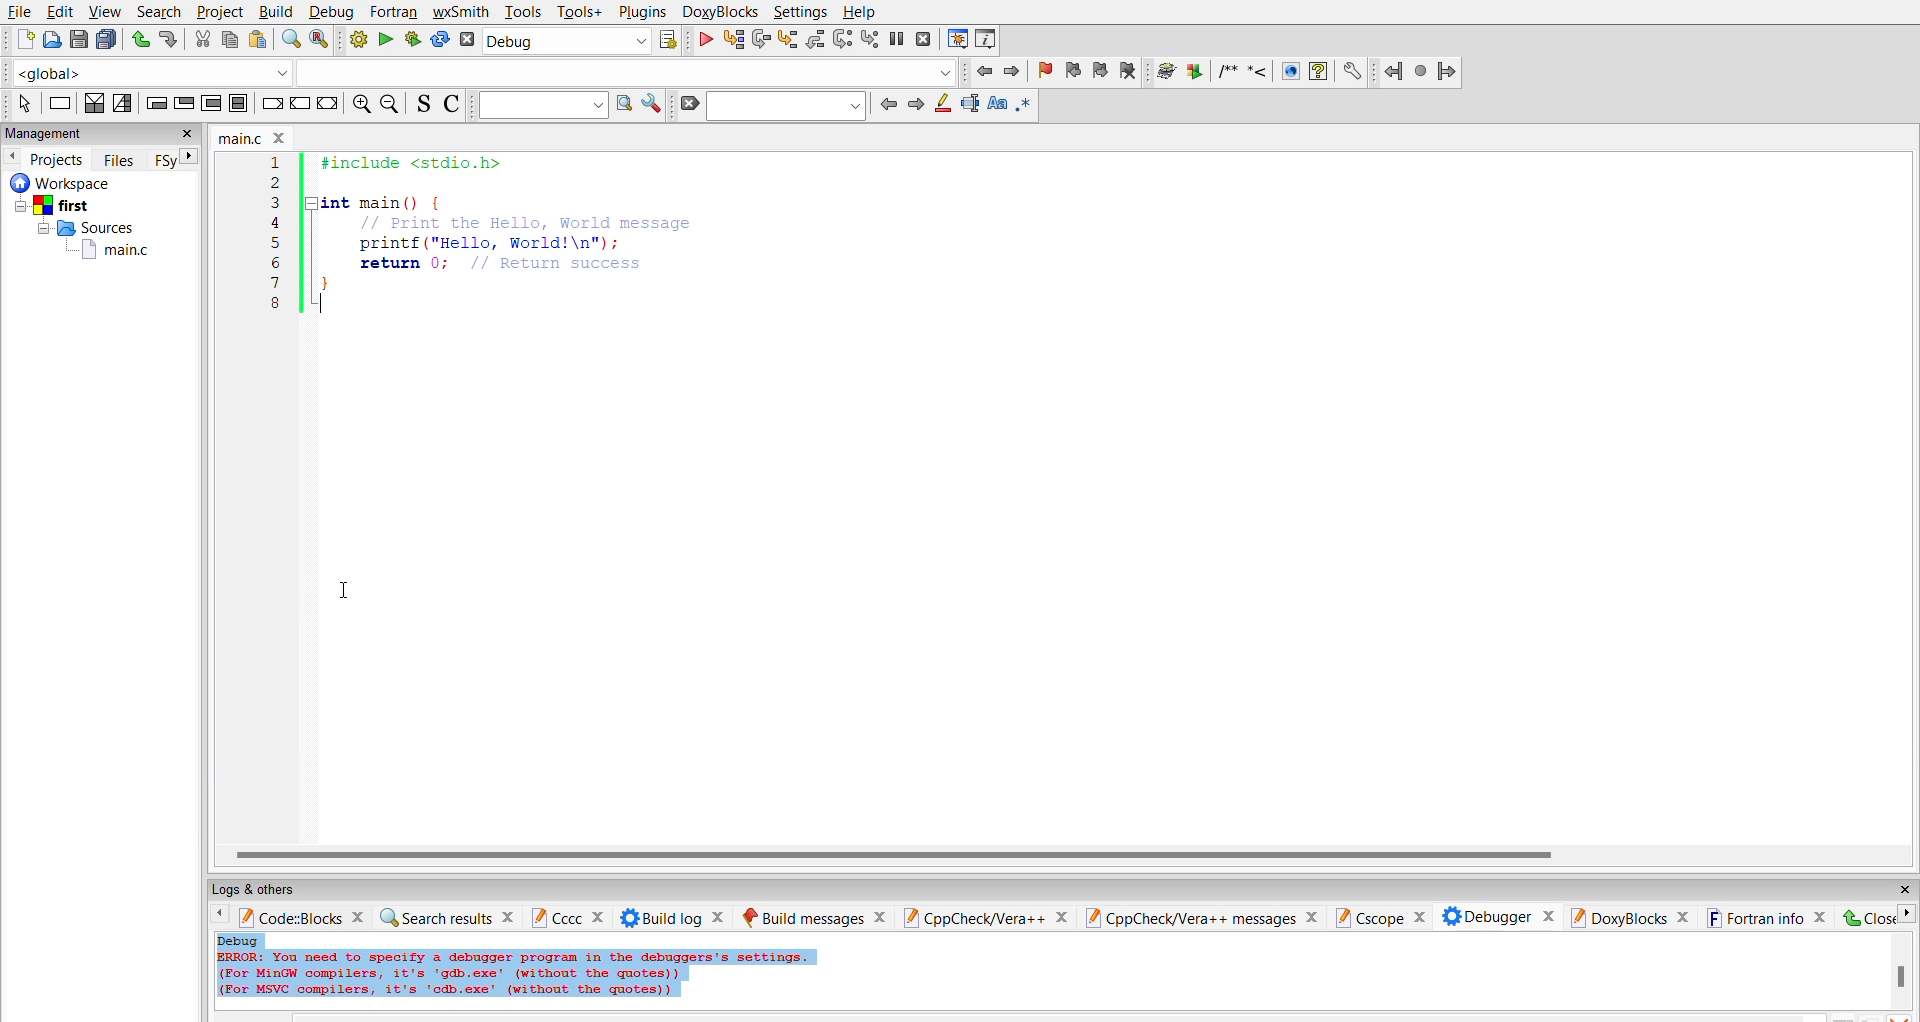  I want to click on new, so click(21, 40).